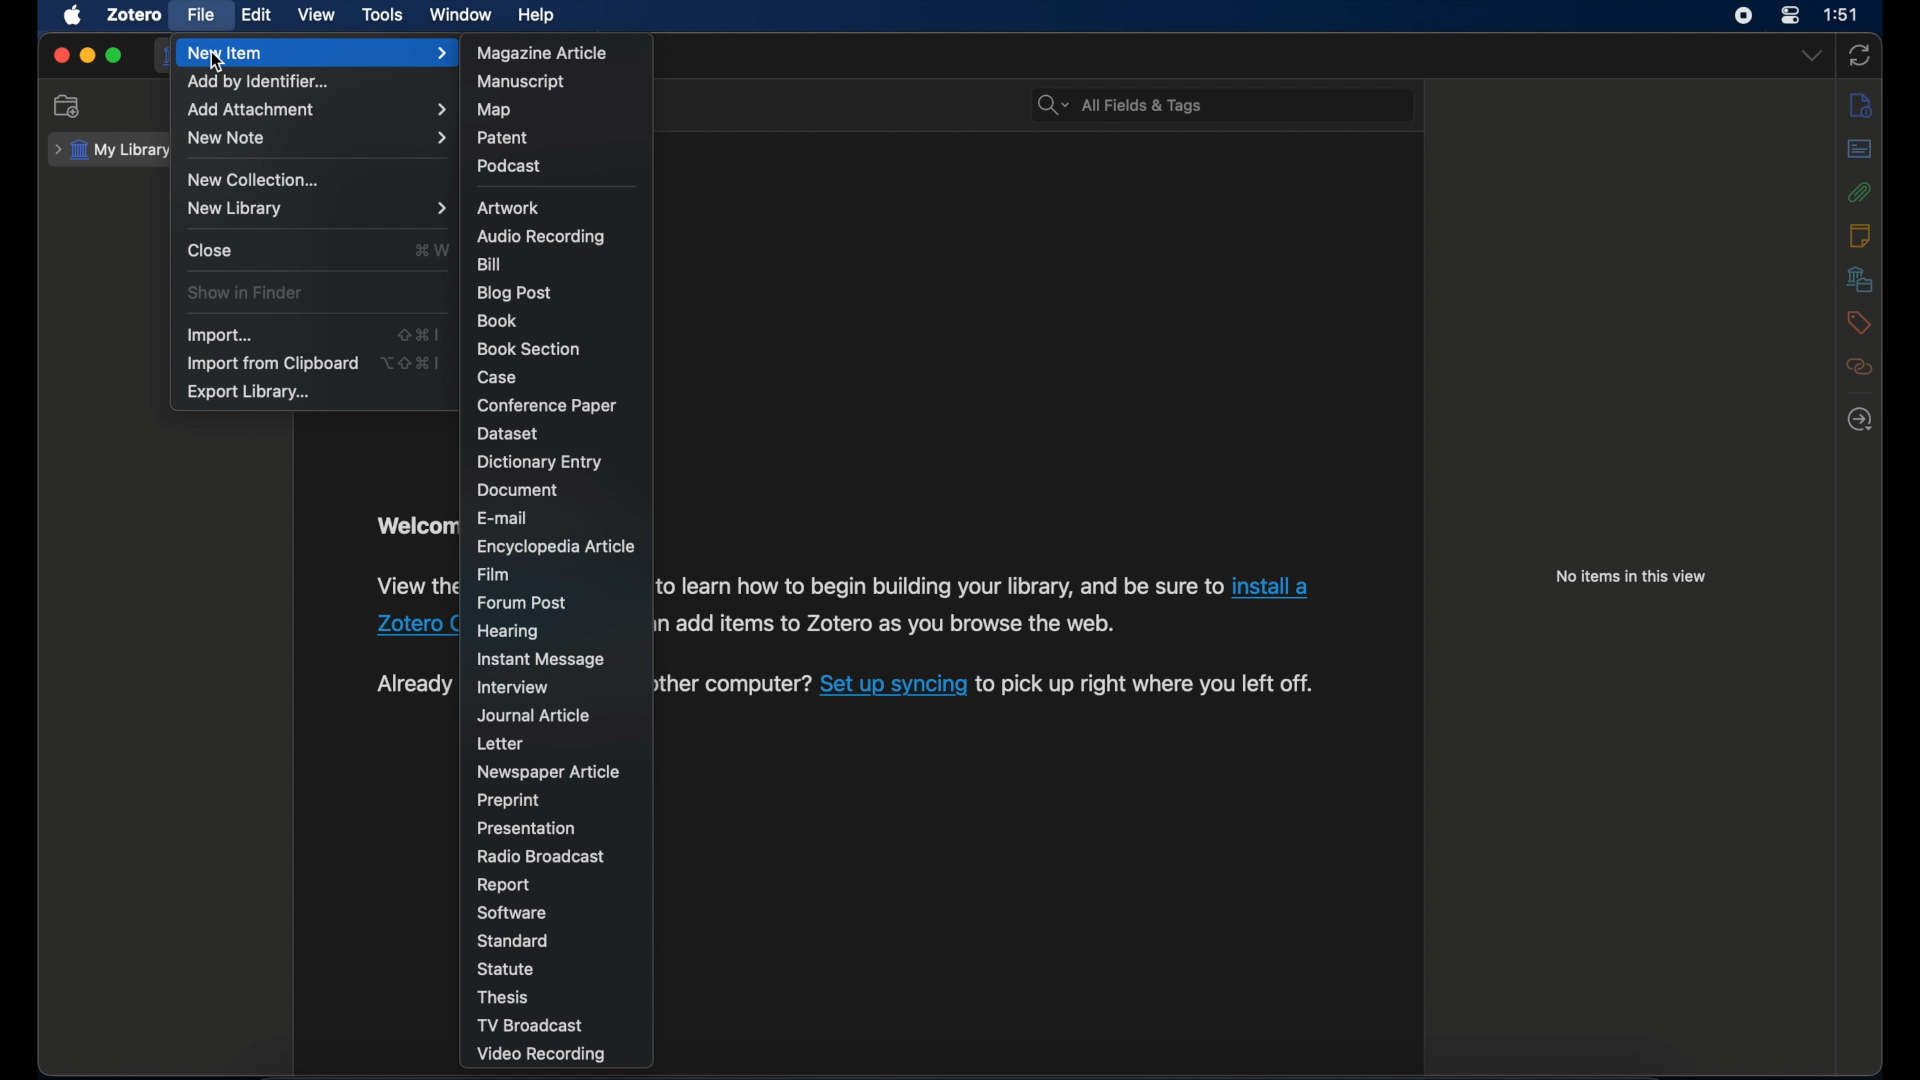  I want to click on hearing, so click(509, 630).